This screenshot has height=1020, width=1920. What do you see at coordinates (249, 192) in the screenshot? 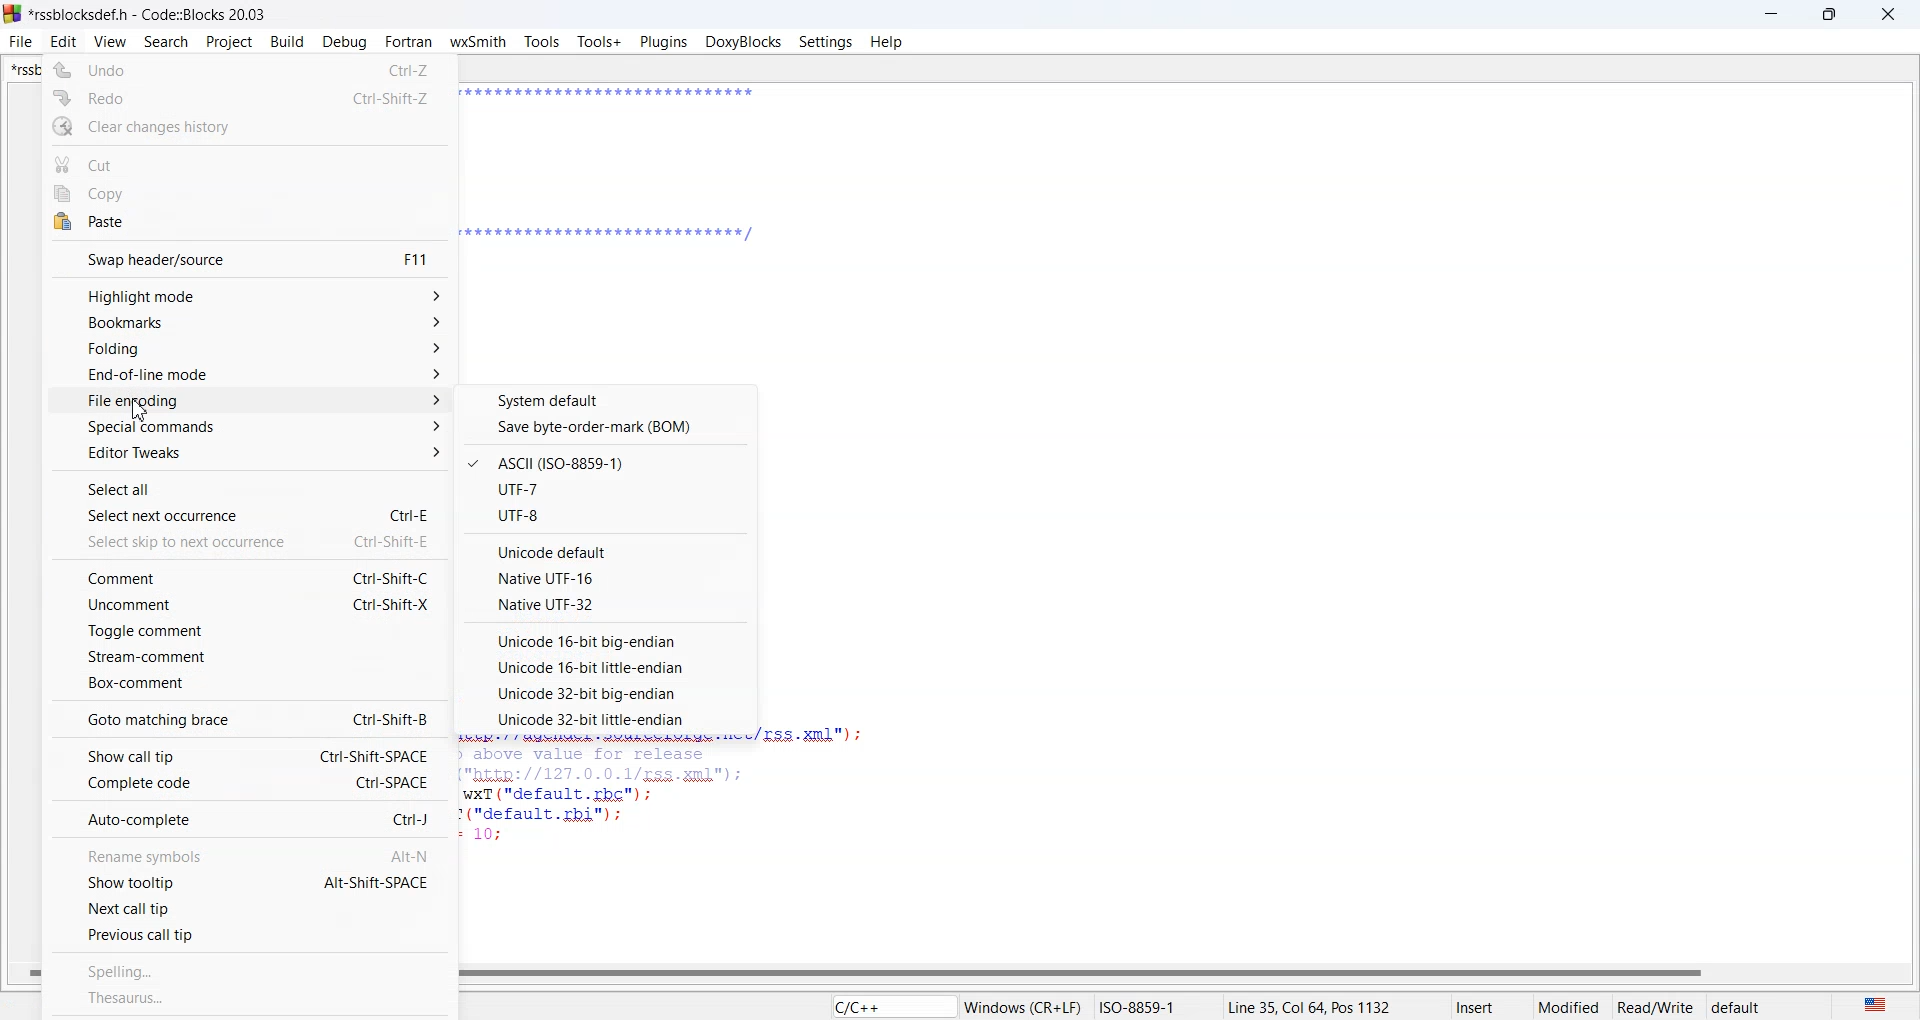
I see `Copy` at bounding box center [249, 192].